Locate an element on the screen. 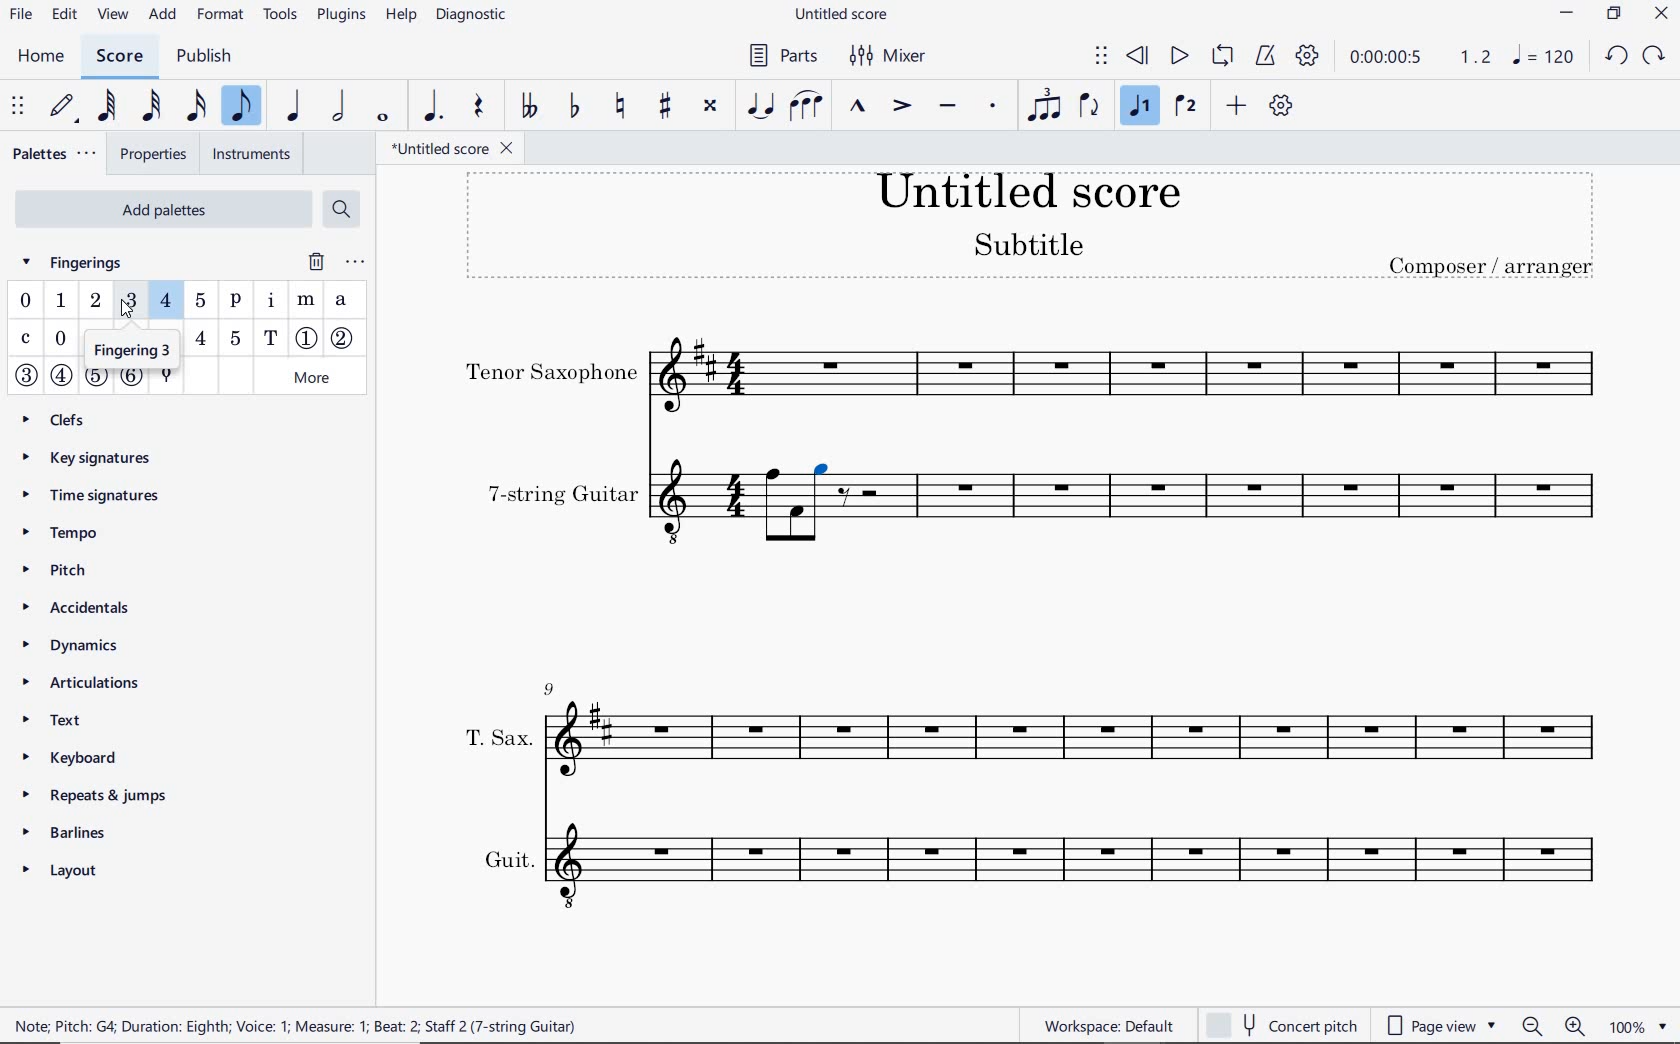 The image size is (1680, 1044). fingerings 0 is located at coordinates (25, 301).